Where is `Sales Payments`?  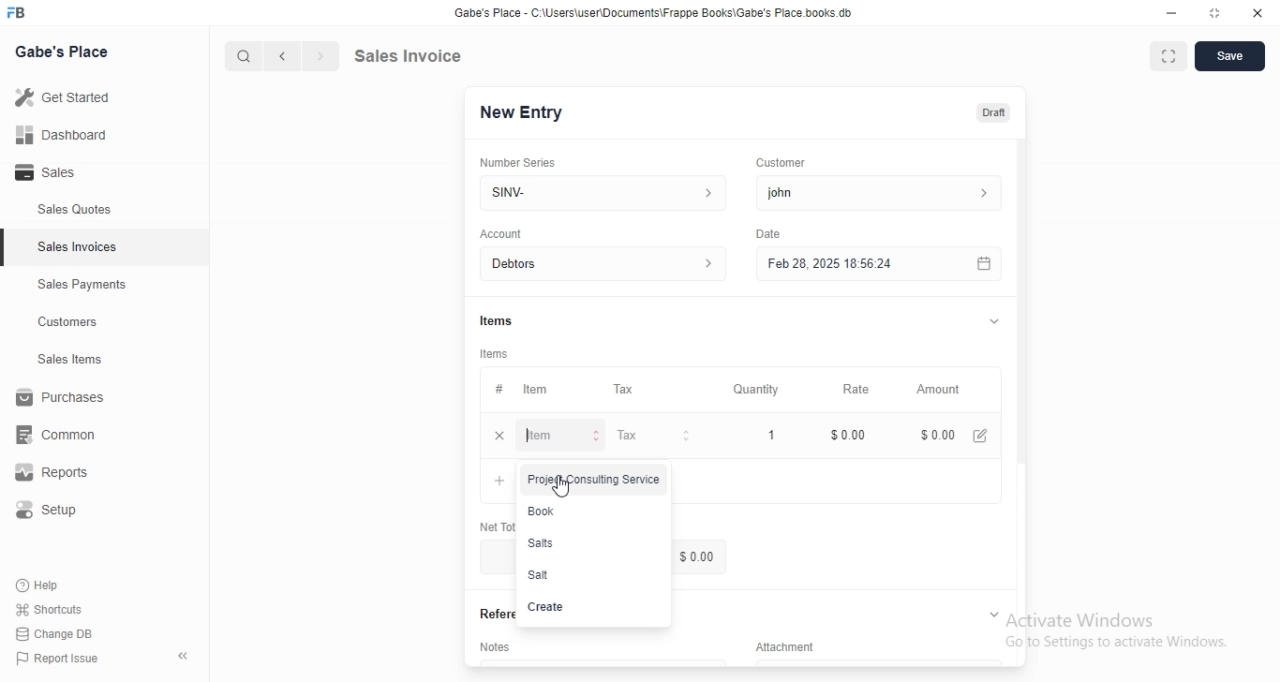 Sales Payments is located at coordinates (77, 285).